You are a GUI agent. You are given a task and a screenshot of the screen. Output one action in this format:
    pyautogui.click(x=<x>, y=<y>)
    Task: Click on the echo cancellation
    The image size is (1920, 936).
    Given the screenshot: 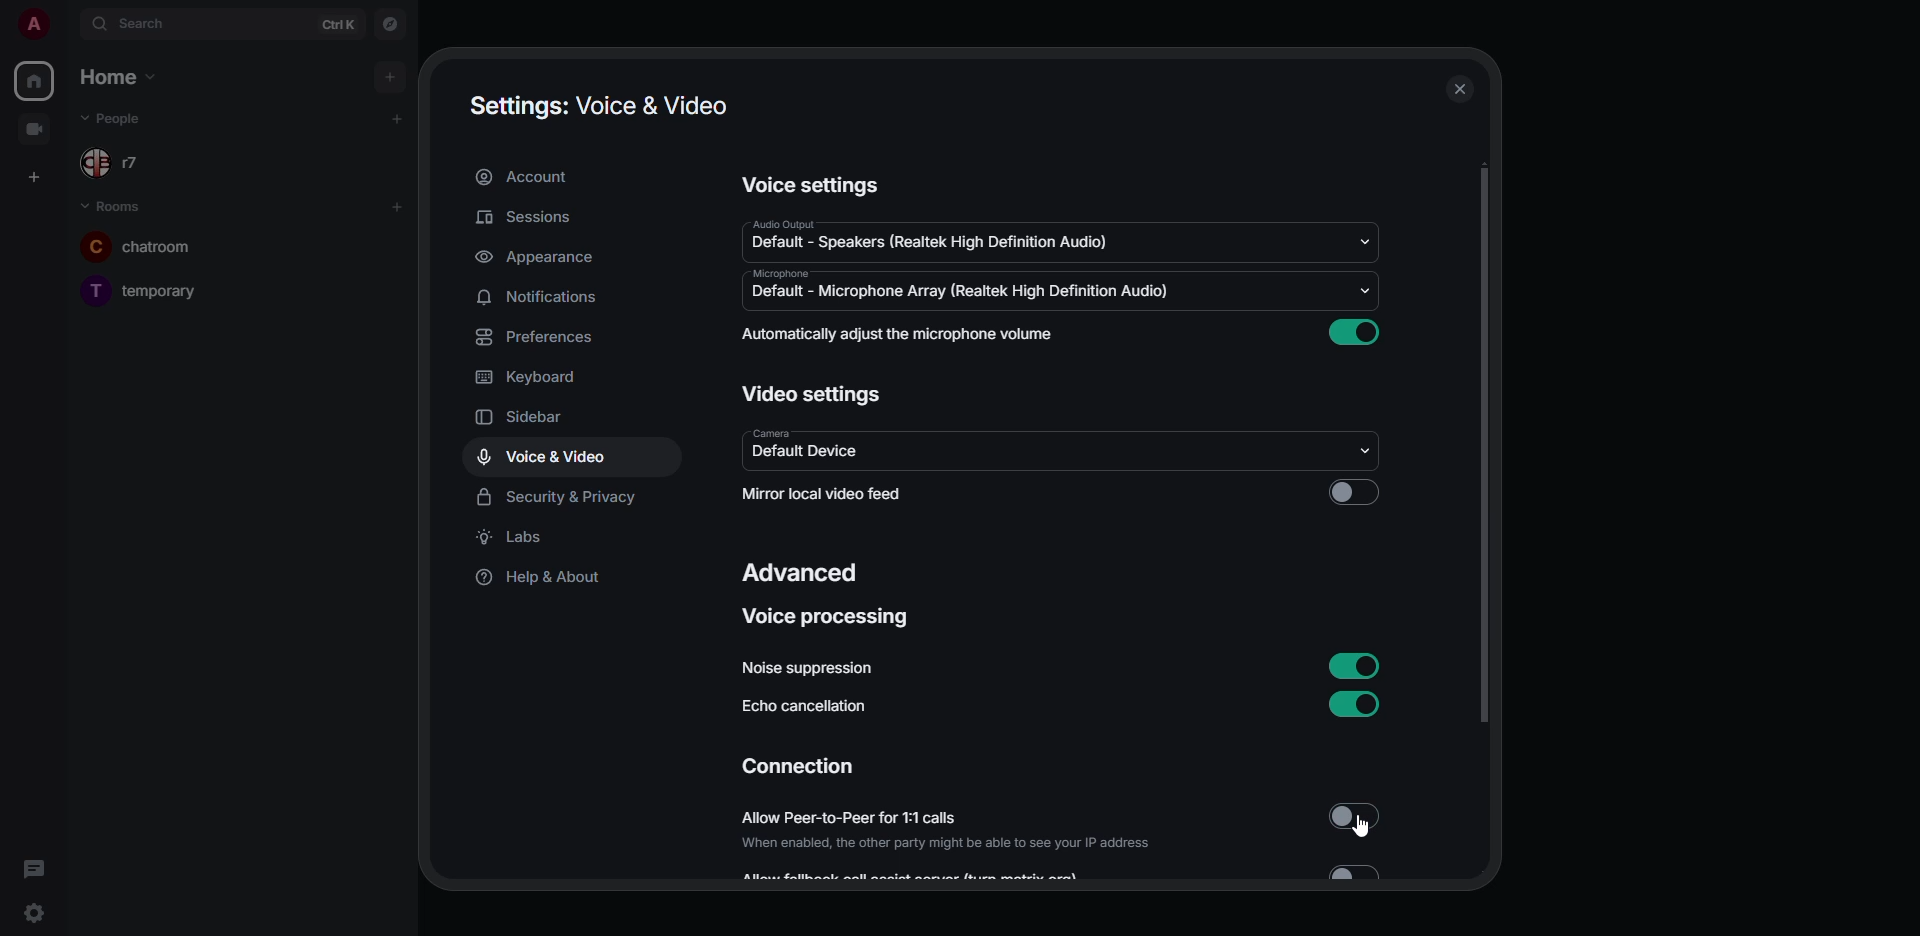 What is the action you would take?
    pyautogui.click(x=807, y=709)
    